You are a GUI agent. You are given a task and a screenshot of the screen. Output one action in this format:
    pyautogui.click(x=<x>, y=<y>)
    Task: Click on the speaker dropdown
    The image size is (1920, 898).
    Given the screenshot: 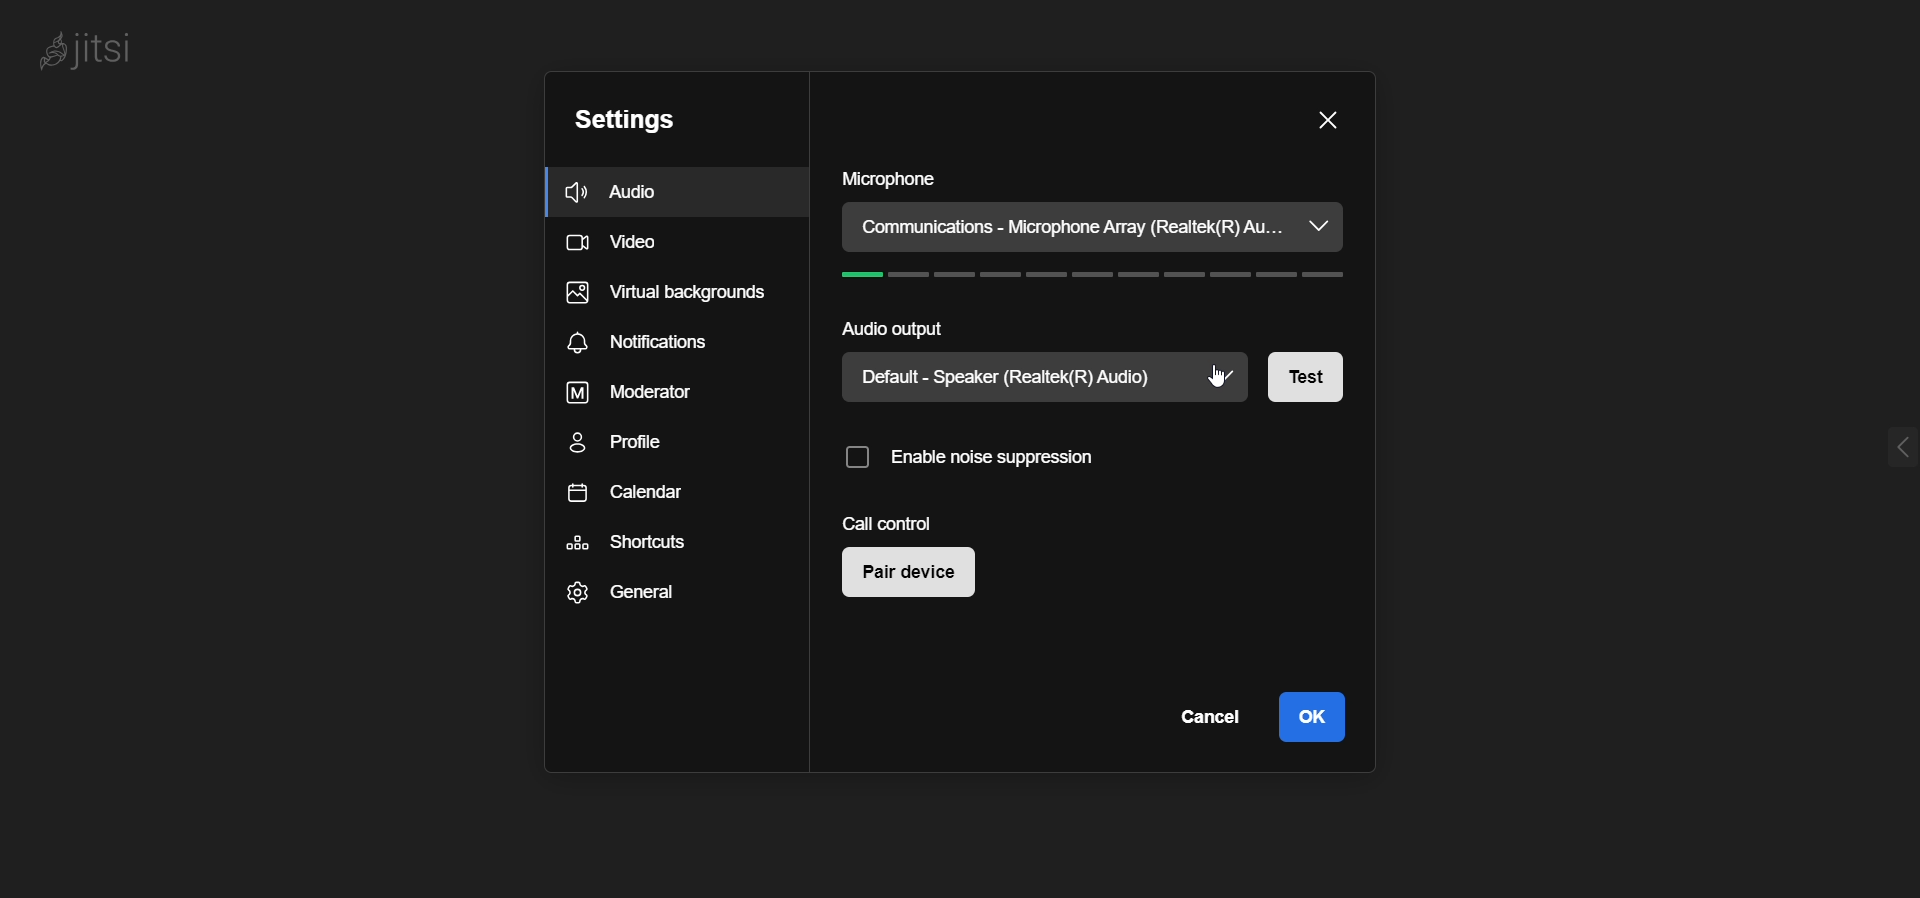 What is the action you would take?
    pyautogui.click(x=1228, y=378)
    